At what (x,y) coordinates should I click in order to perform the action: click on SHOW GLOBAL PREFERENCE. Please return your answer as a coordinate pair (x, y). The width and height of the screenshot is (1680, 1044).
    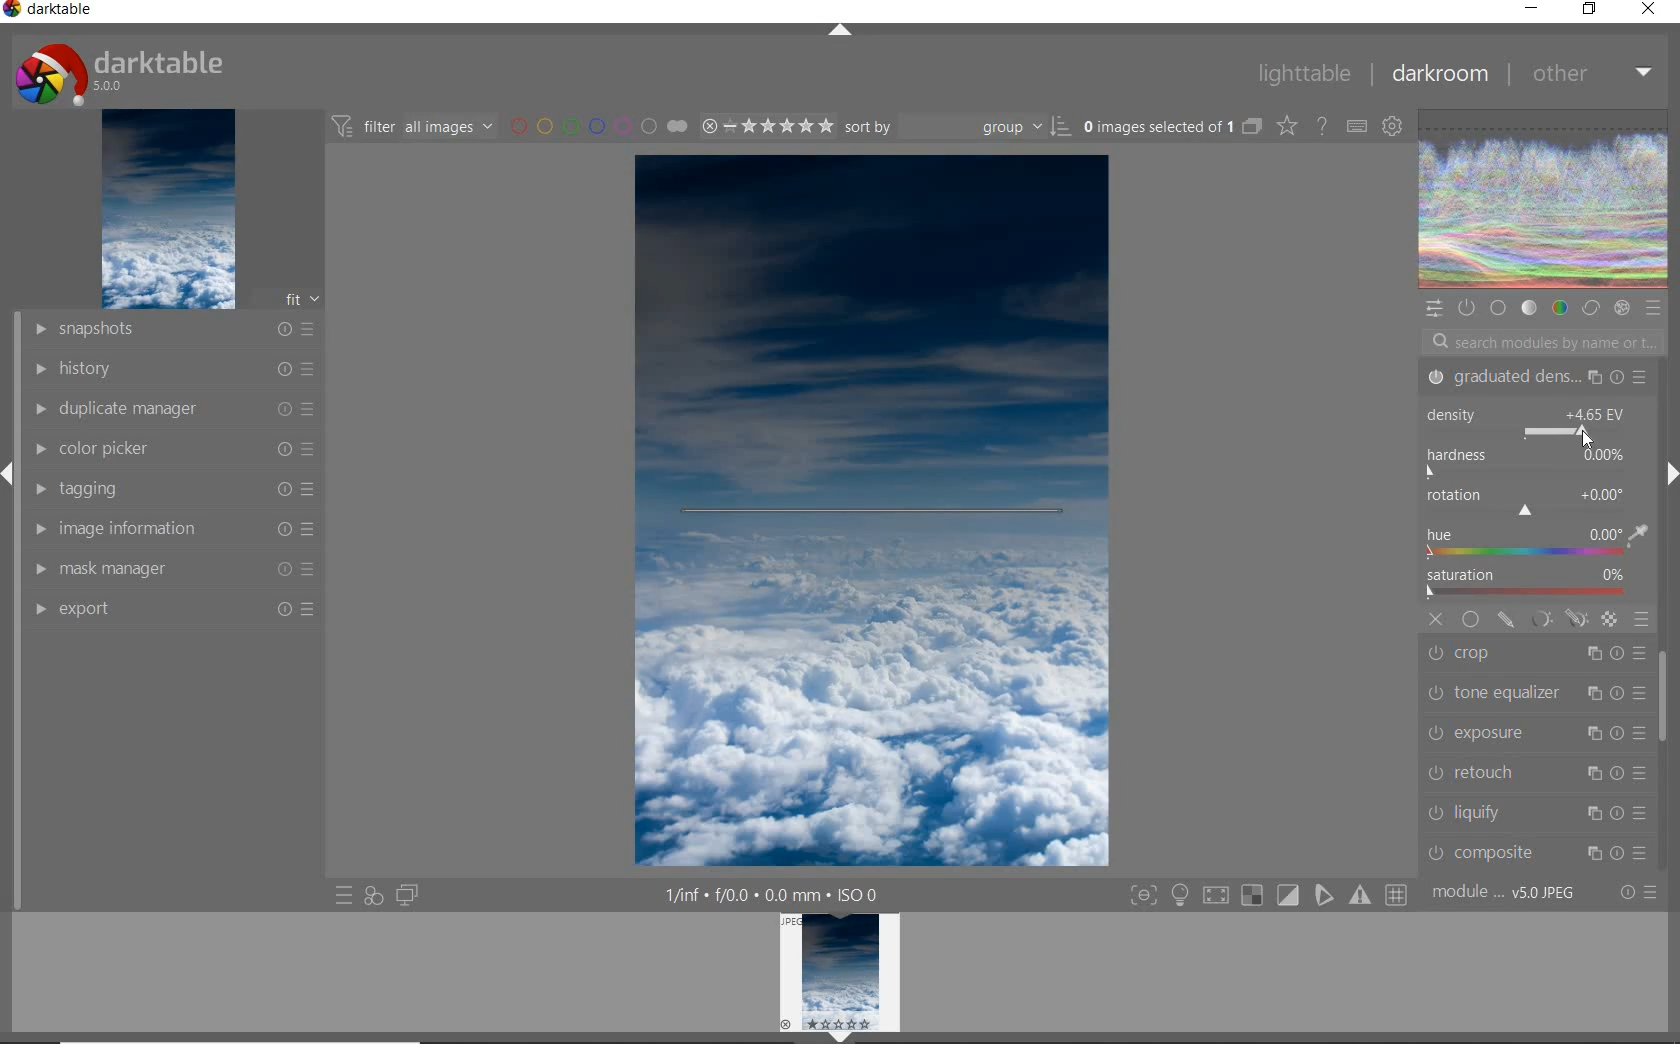
    Looking at the image, I should click on (1391, 128).